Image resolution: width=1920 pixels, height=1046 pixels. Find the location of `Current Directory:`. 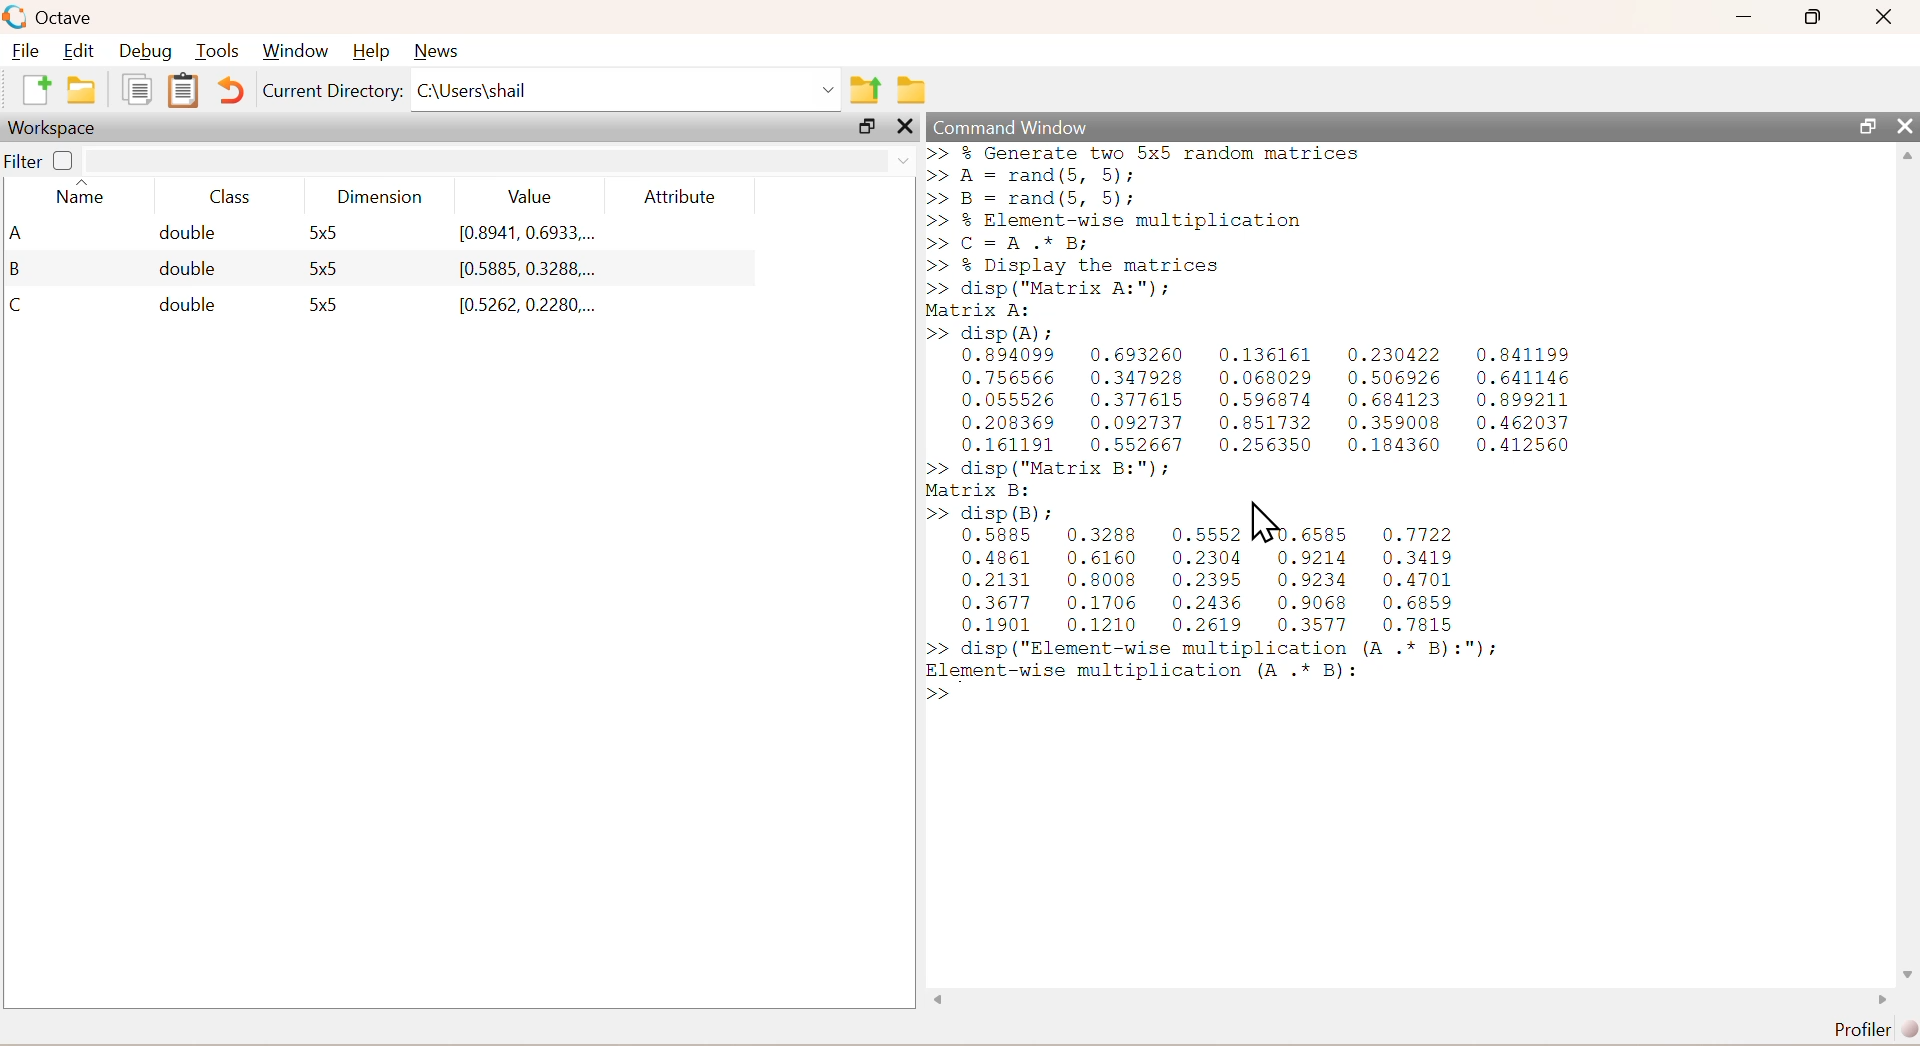

Current Directory: is located at coordinates (331, 96).